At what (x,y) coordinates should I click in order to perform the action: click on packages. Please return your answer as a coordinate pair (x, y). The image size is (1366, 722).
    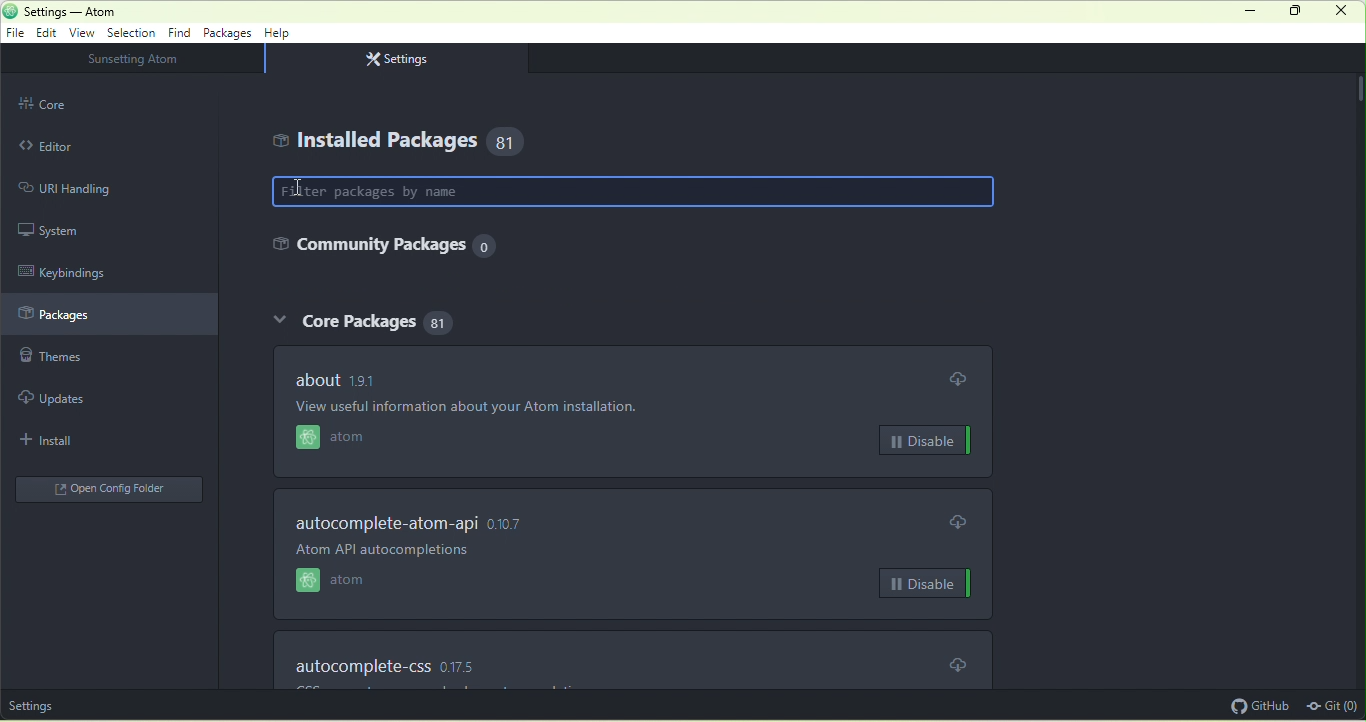
    Looking at the image, I should click on (110, 316).